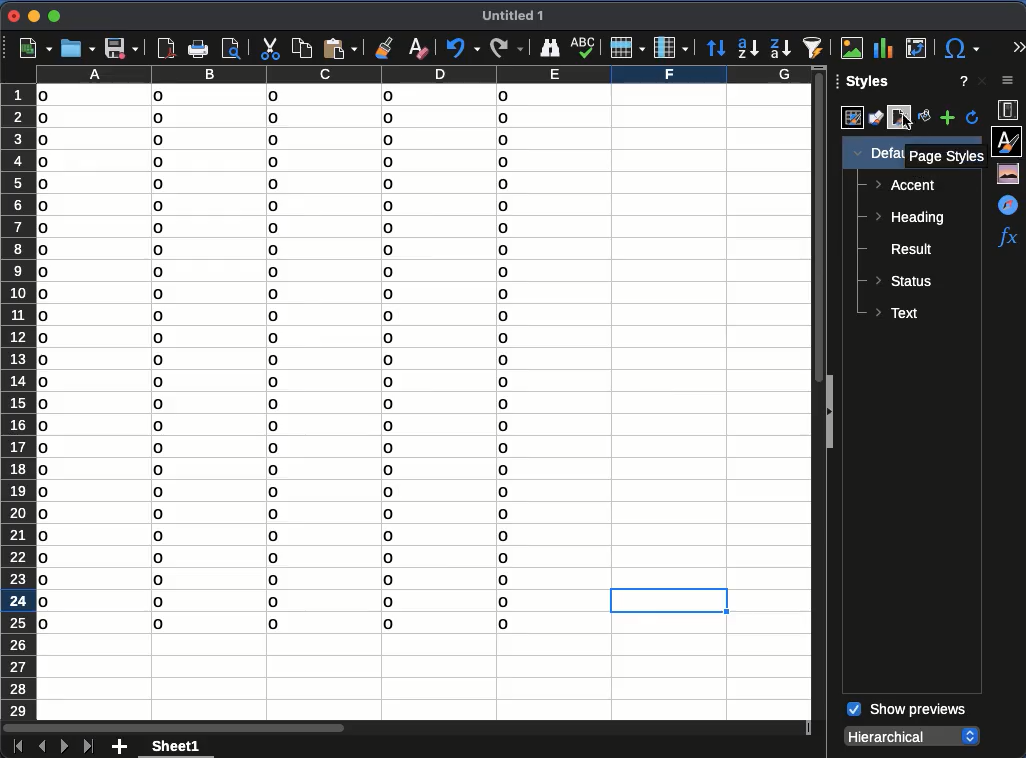 The height and width of the screenshot is (758, 1026). What do you see at coordinates (973, 118) in the screenshot?
I see `refresh` at bounding box center [973, 118].